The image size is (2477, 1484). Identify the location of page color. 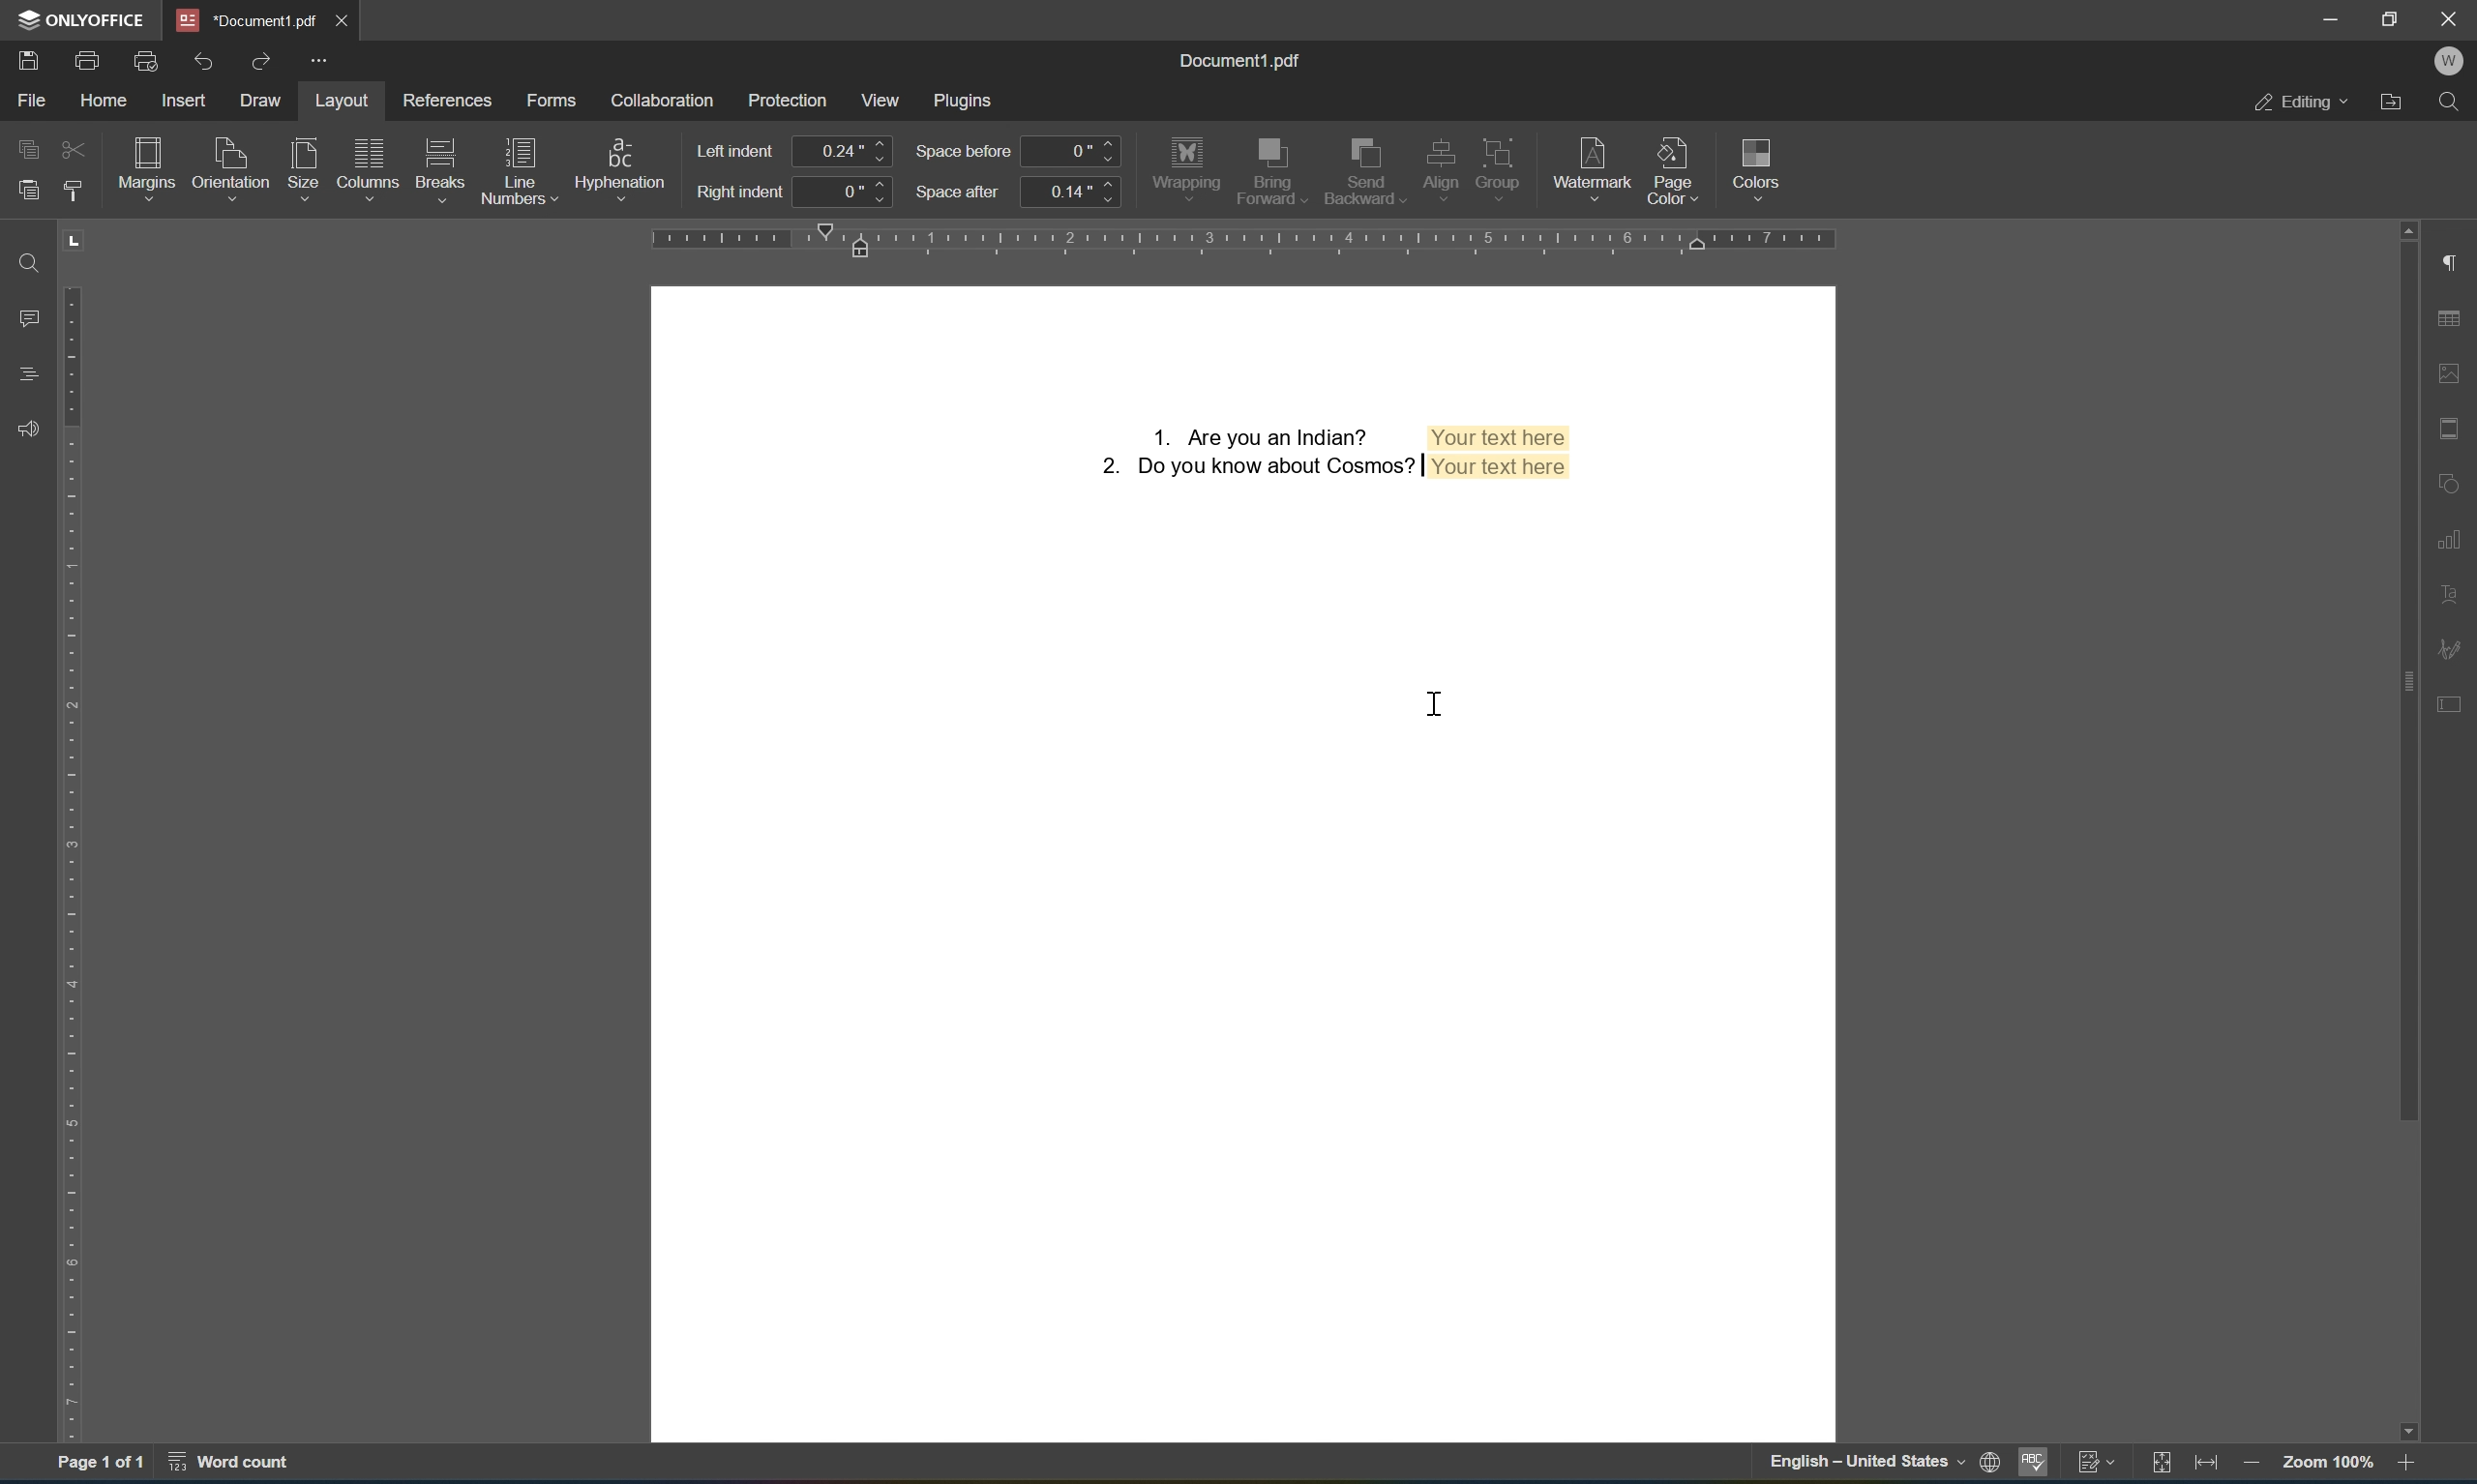
(1678, 166).